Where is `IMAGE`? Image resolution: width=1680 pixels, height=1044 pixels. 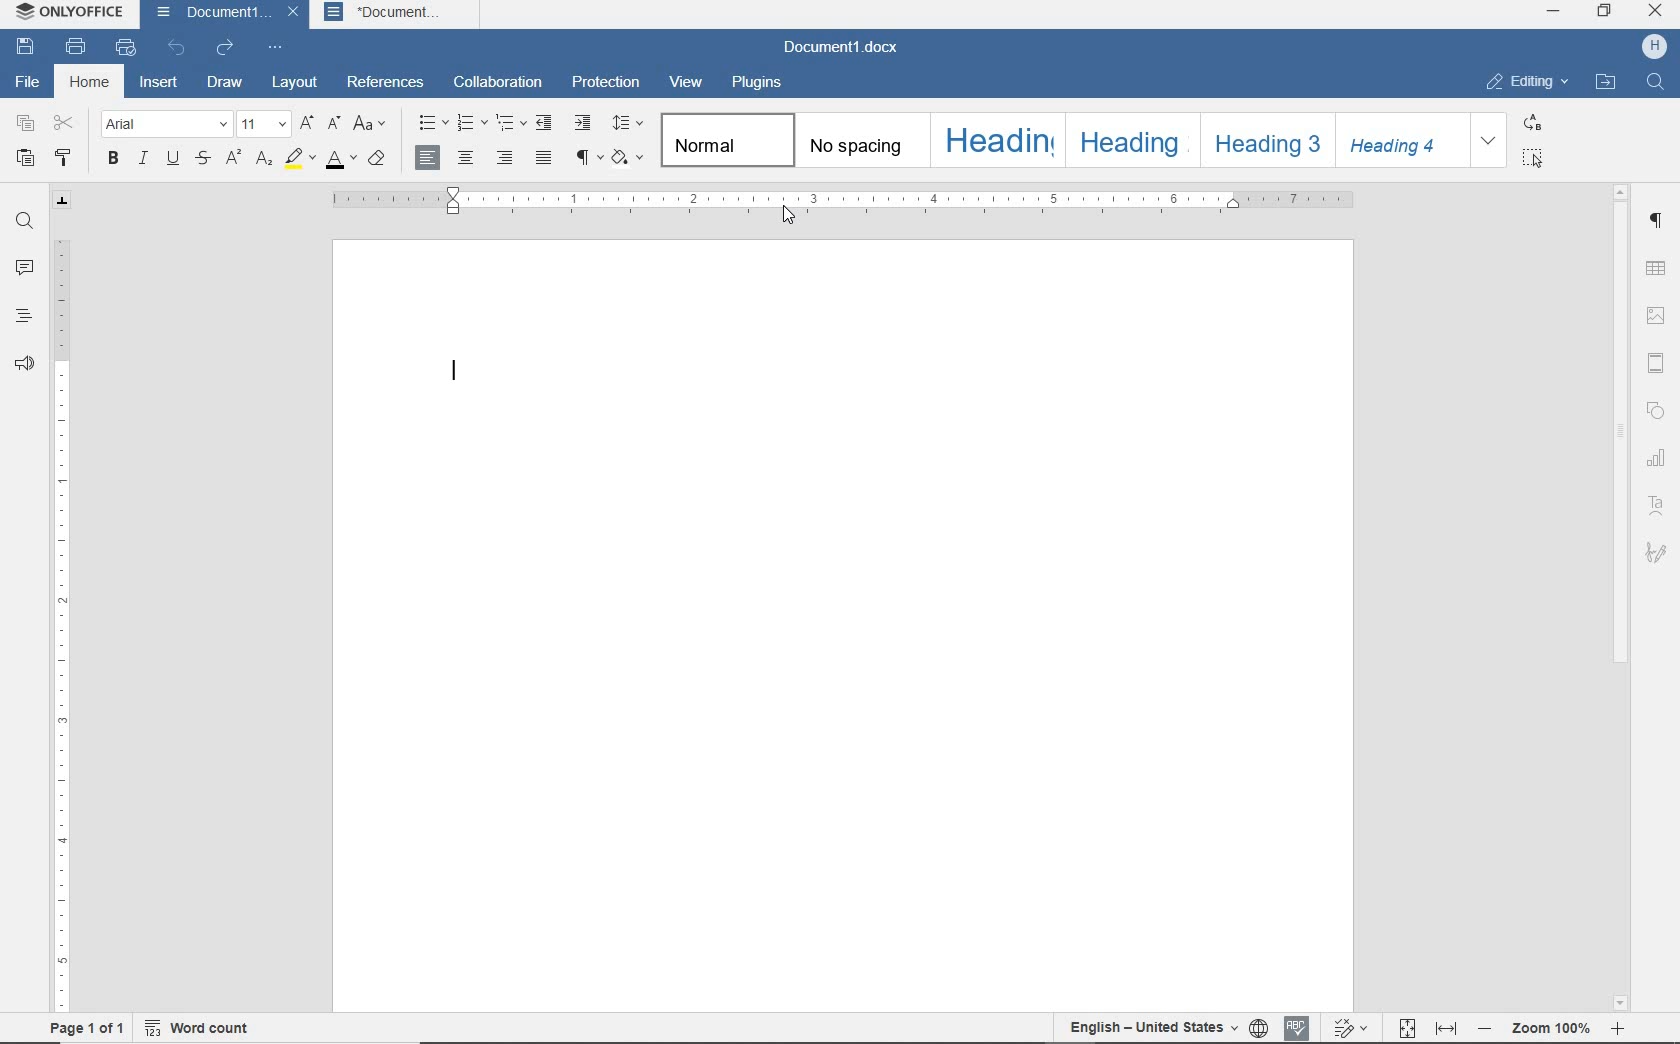
IMAGE is located at coordinates (1656, 316).